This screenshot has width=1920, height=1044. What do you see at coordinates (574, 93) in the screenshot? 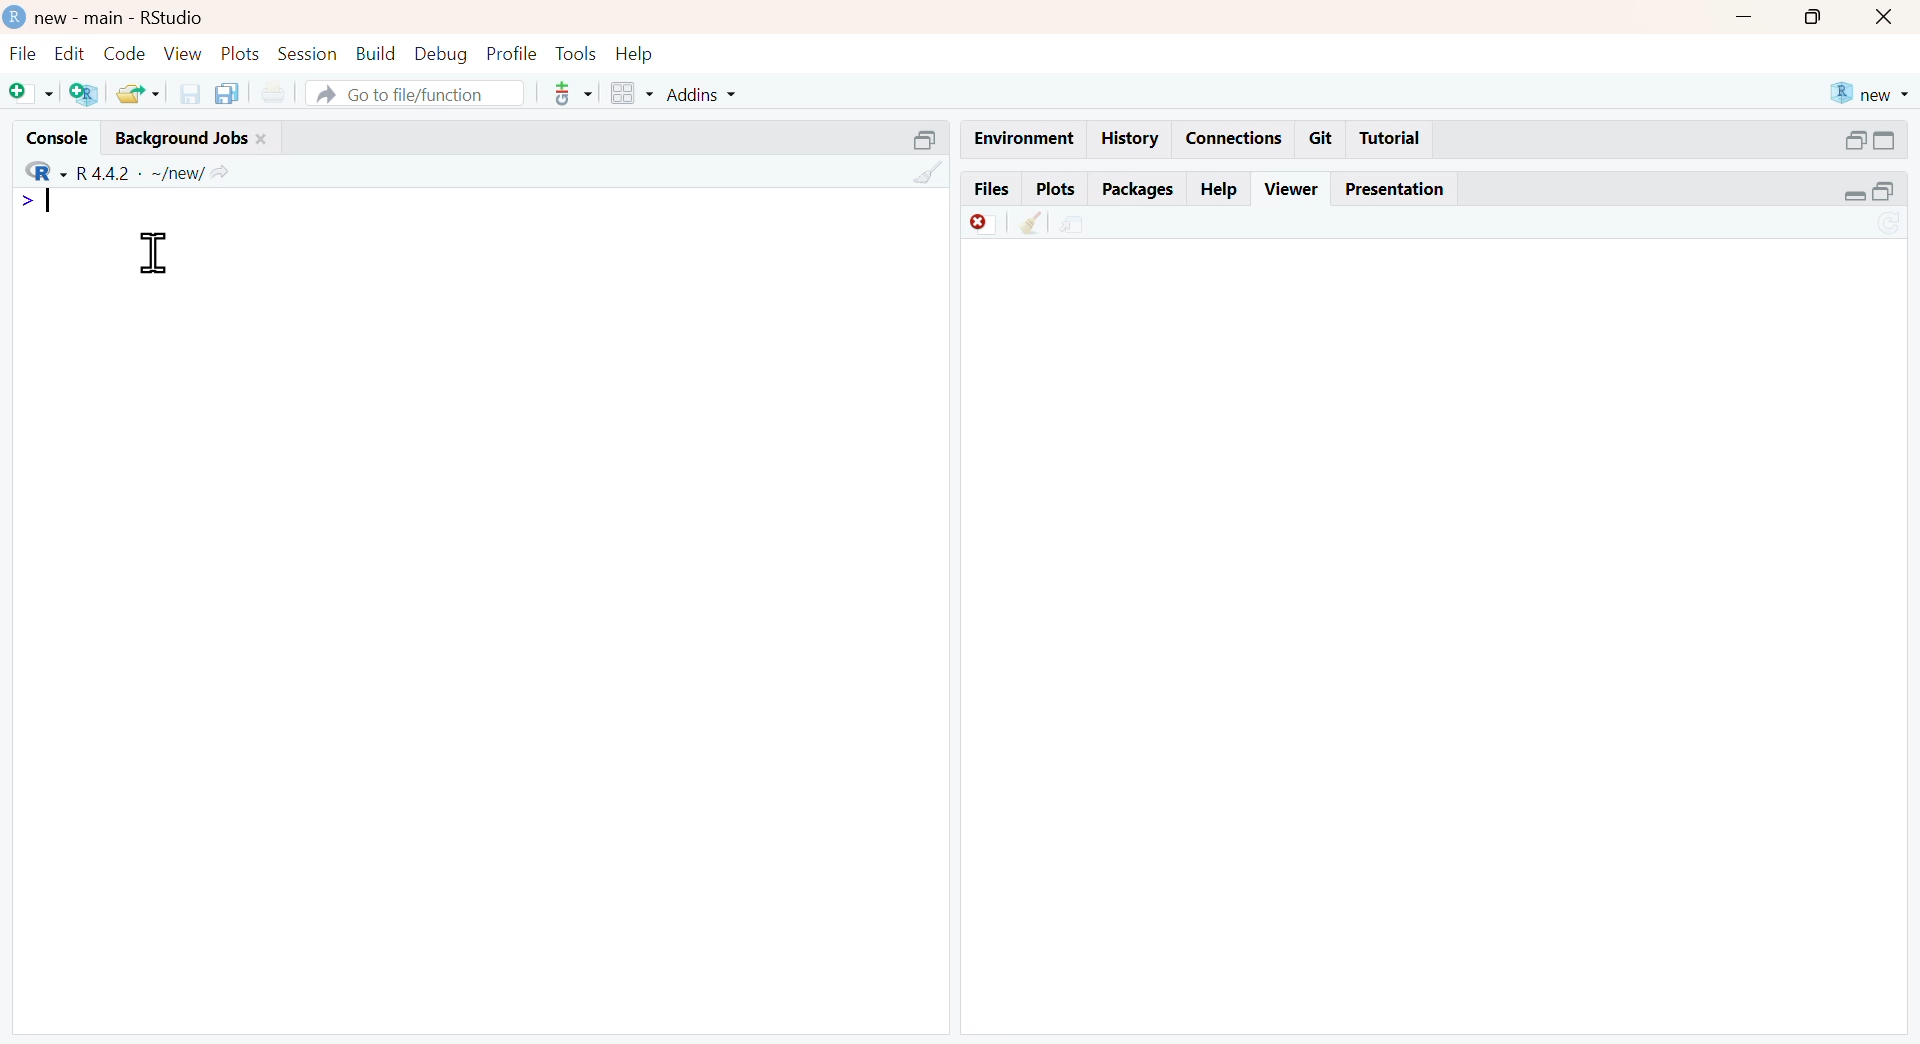
I see `tools` at bounding box center [574, 93].